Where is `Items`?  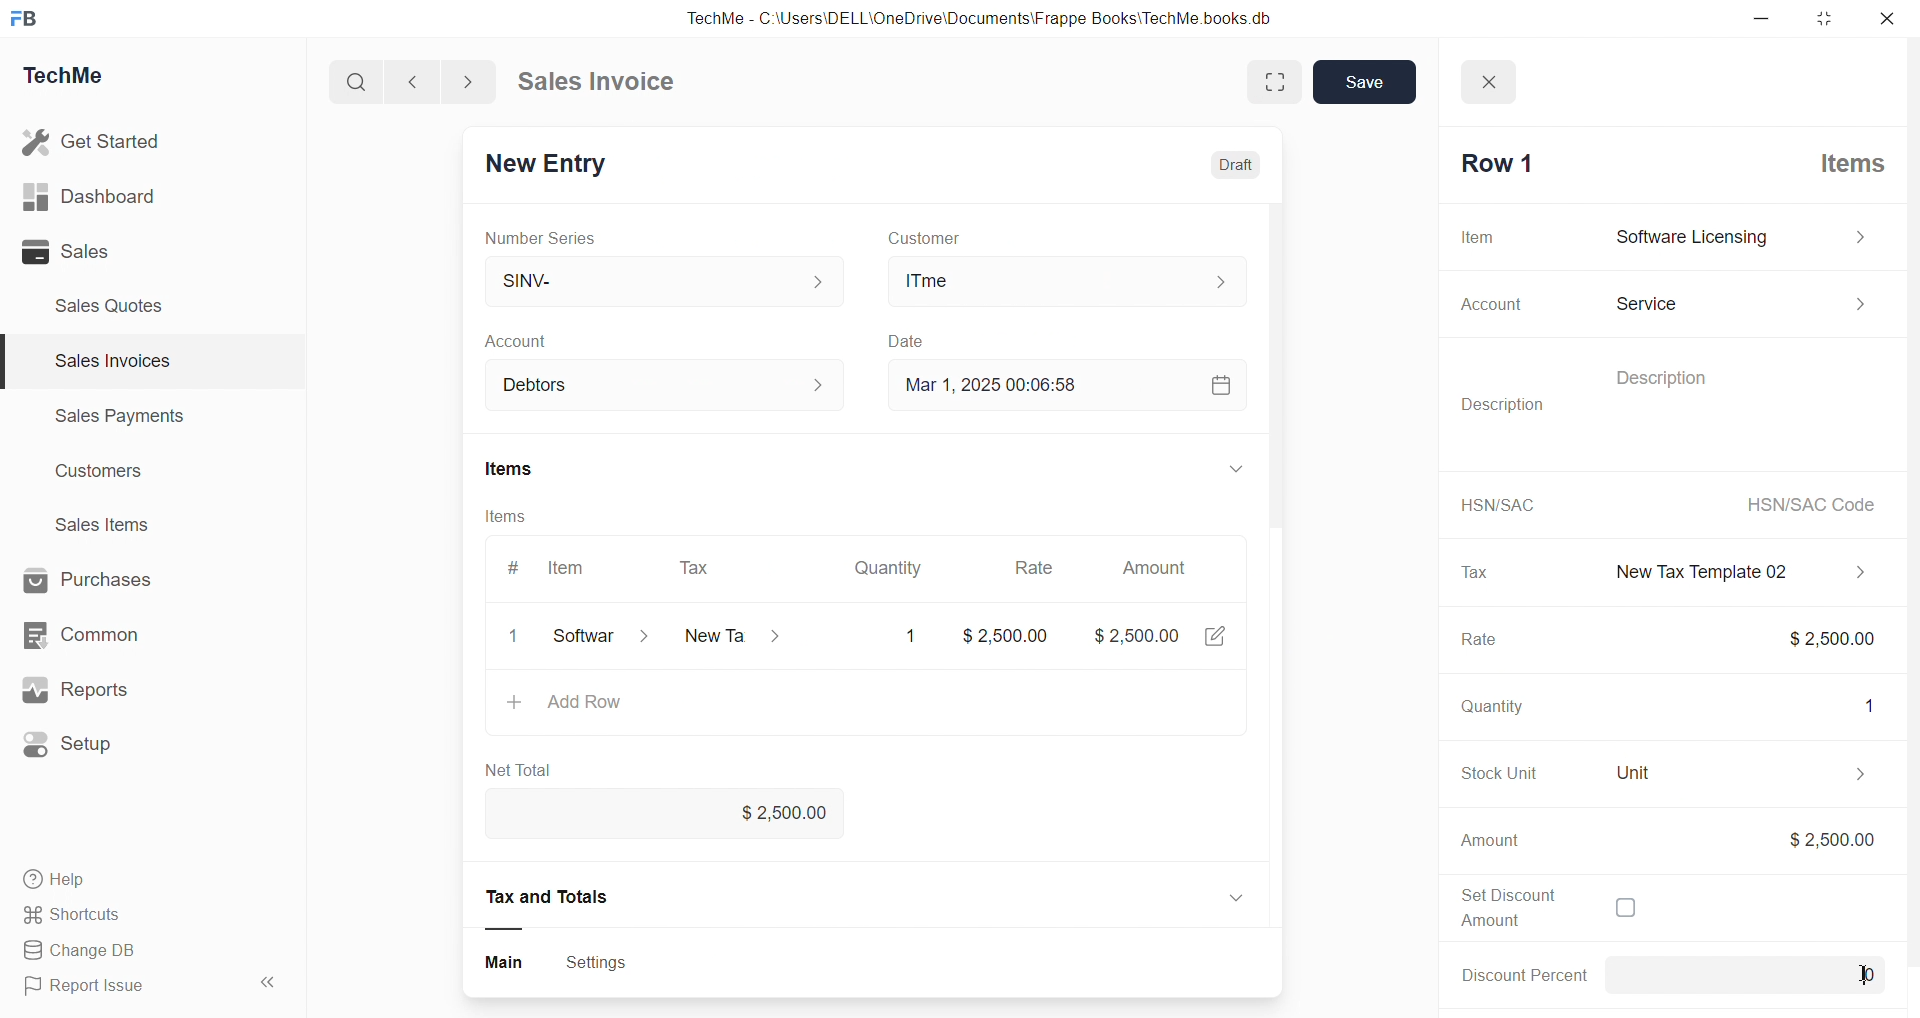
Items is located at coordinates (523, 518).